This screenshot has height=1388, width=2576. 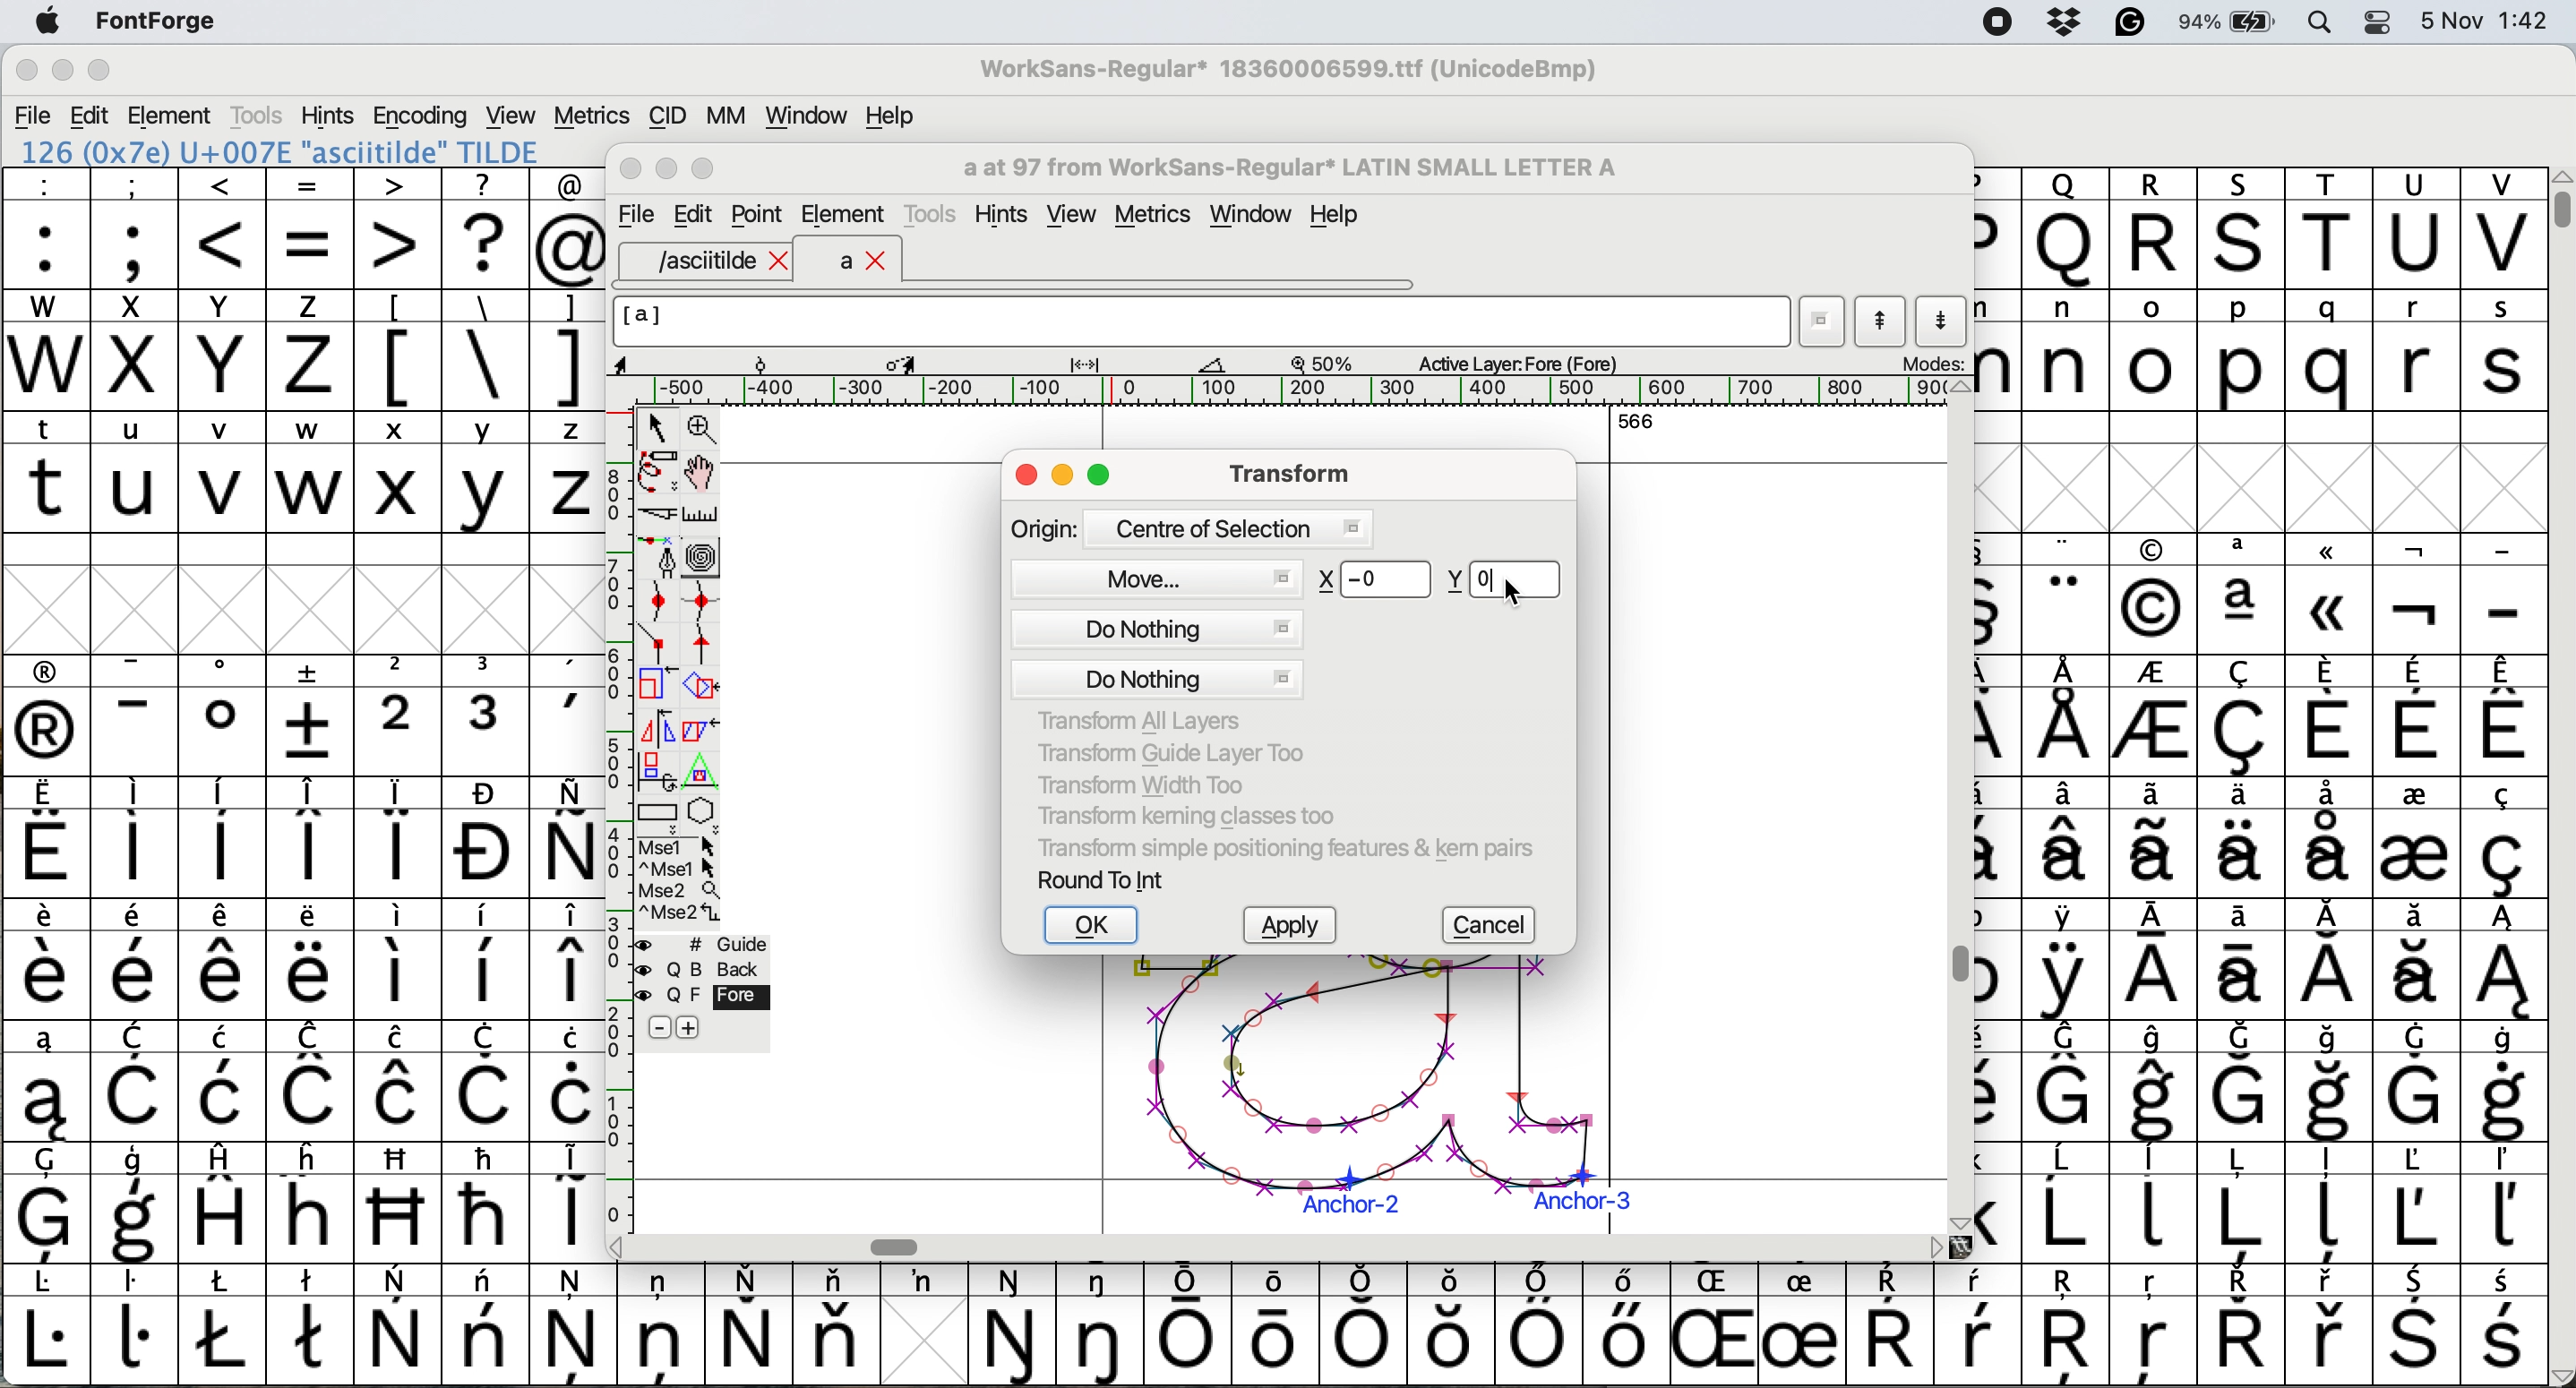 What do you see at coordinates (2070, 1327) in the screenshot?
I see `` at bounding box center [2070, 1327].